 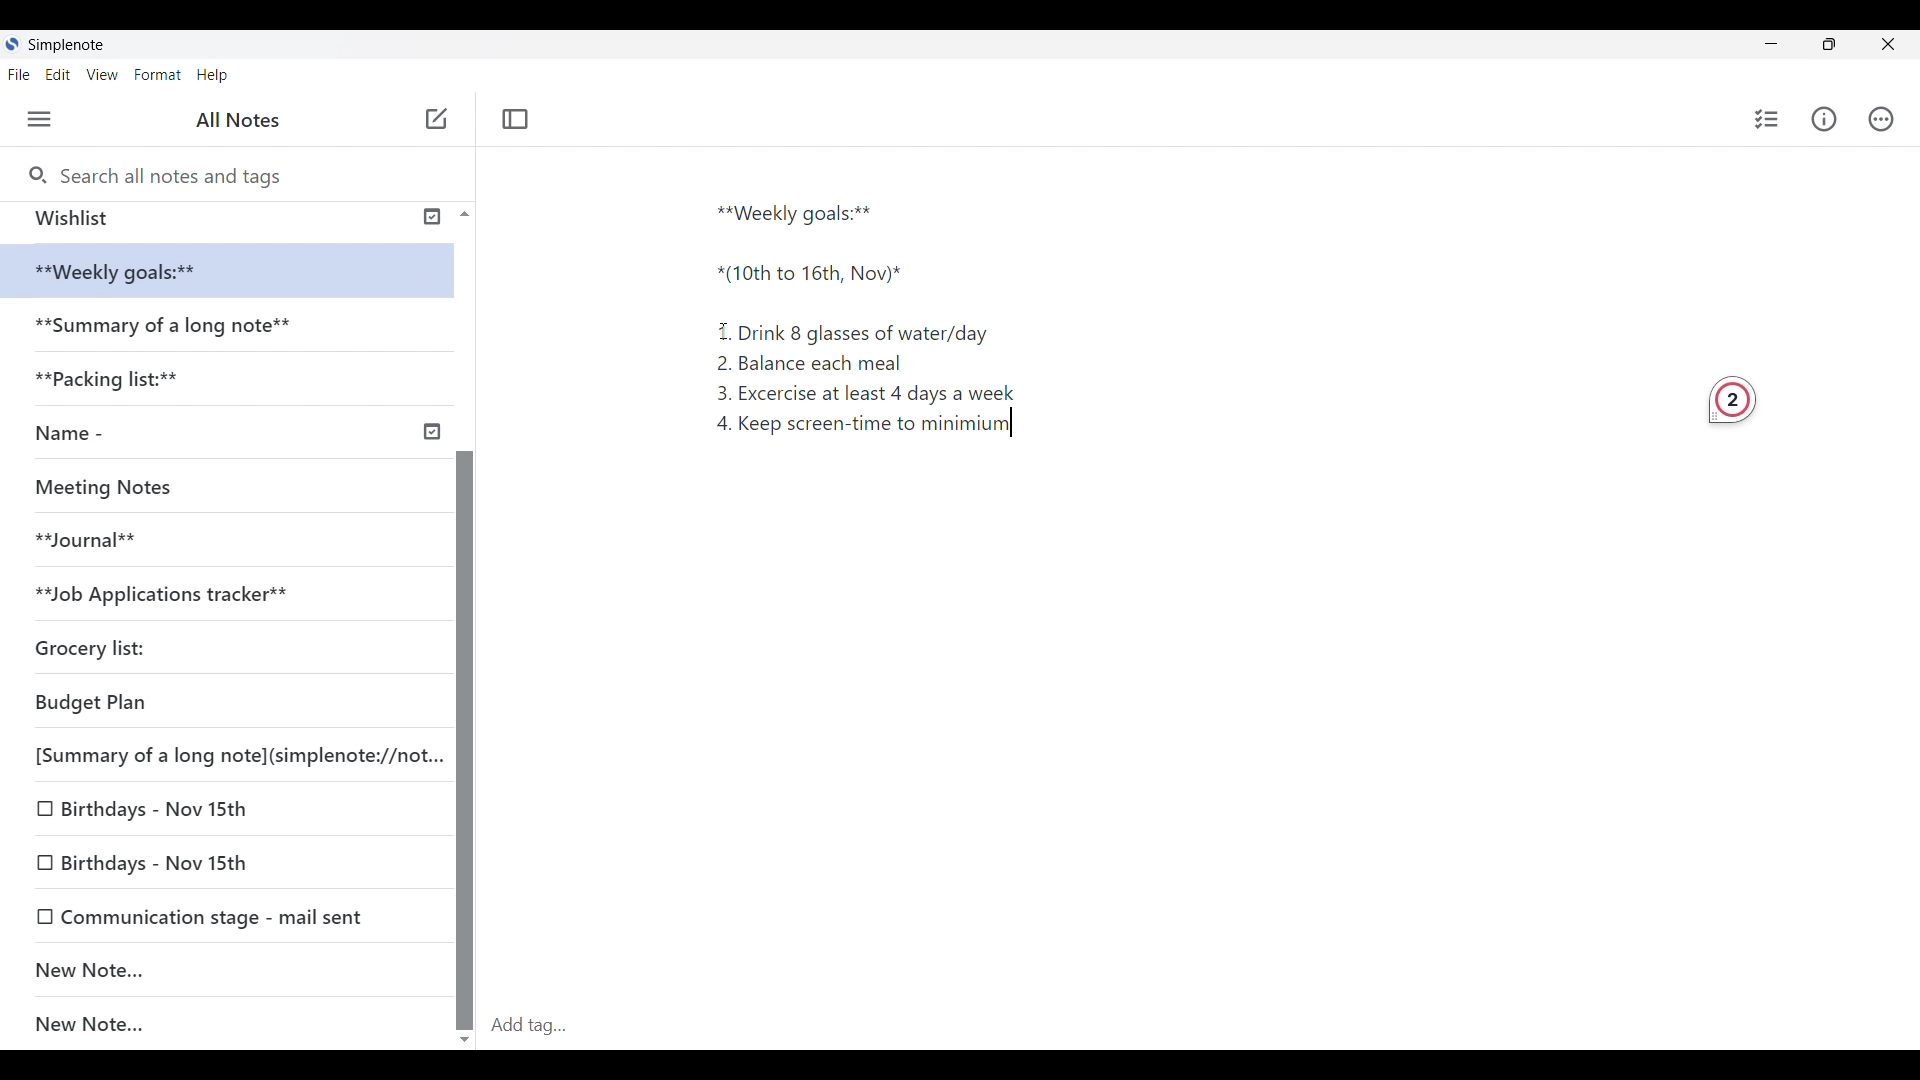 I want to click on Name, so click(x=234, y=434).